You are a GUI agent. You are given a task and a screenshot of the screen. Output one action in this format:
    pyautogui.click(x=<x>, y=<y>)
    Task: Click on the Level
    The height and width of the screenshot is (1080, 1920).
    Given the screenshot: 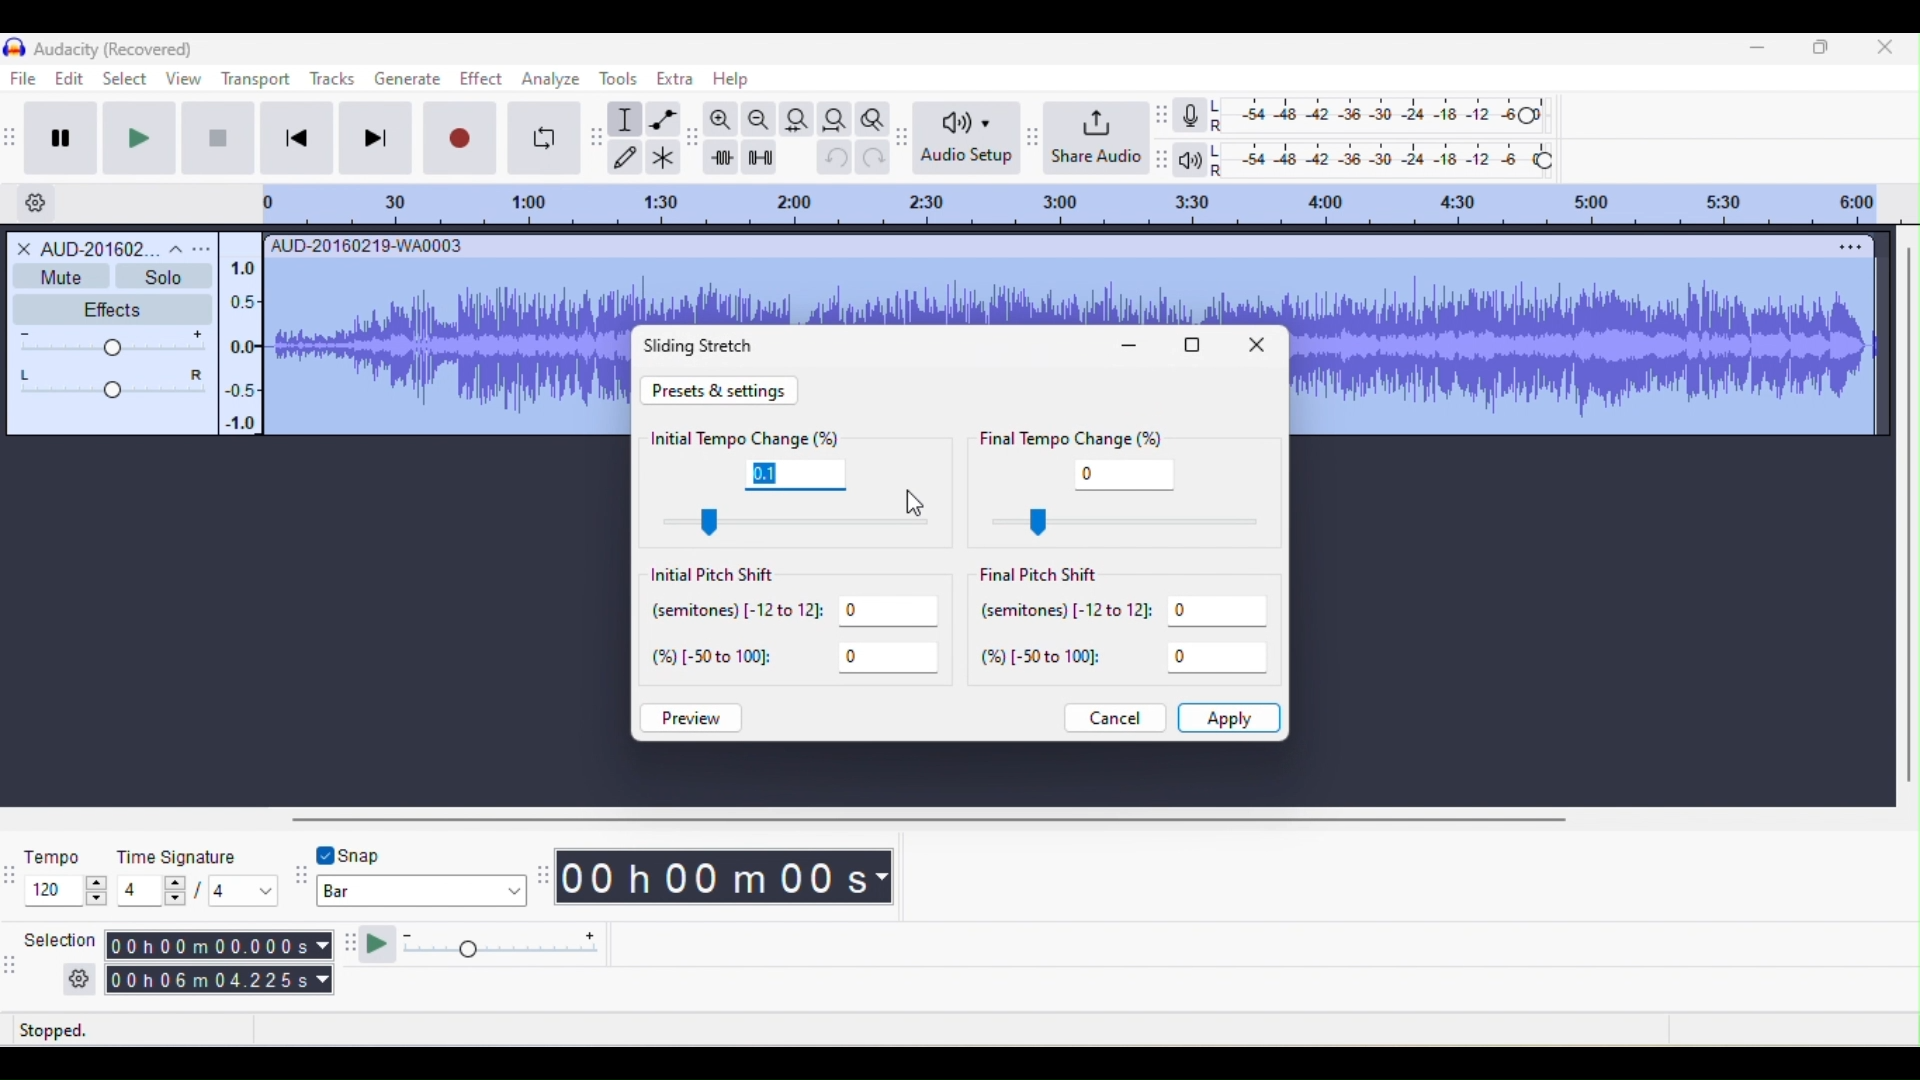 What is the action you would take?
    pyautogui.click(x=114, y=365)
    